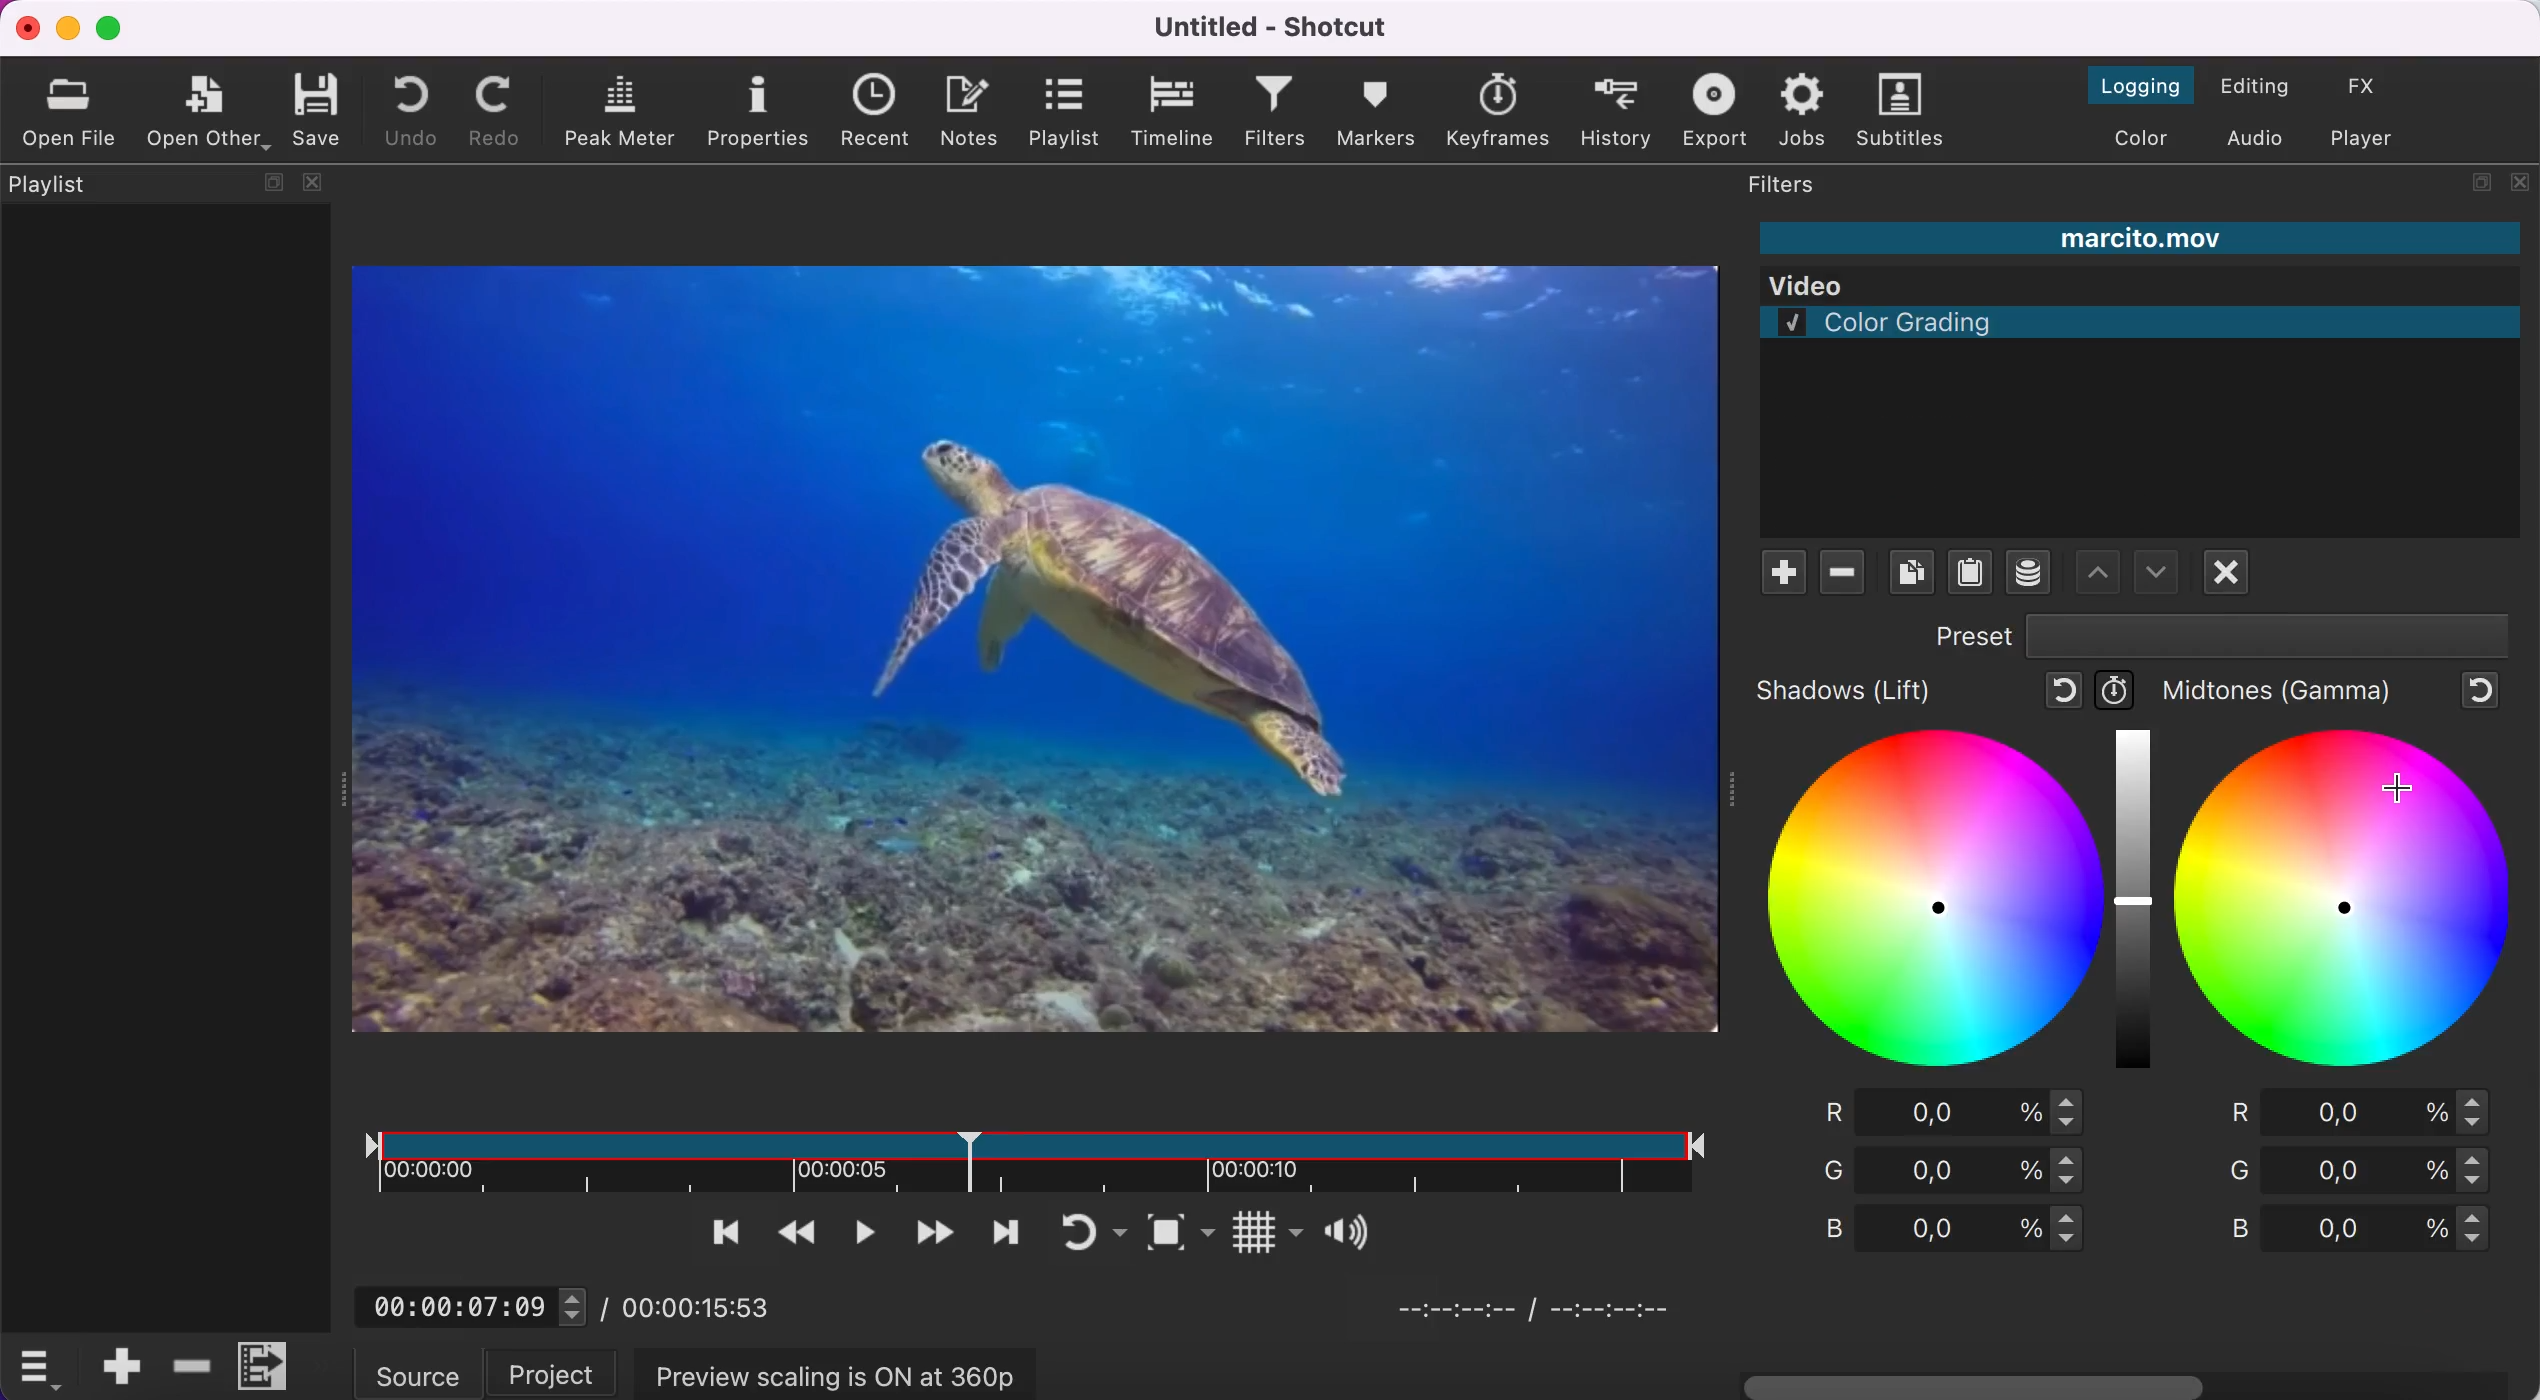  What do you see at coordinates (2054, 692) in the screenshot?
I see `reset to default` at bounding box center [2054, 692].